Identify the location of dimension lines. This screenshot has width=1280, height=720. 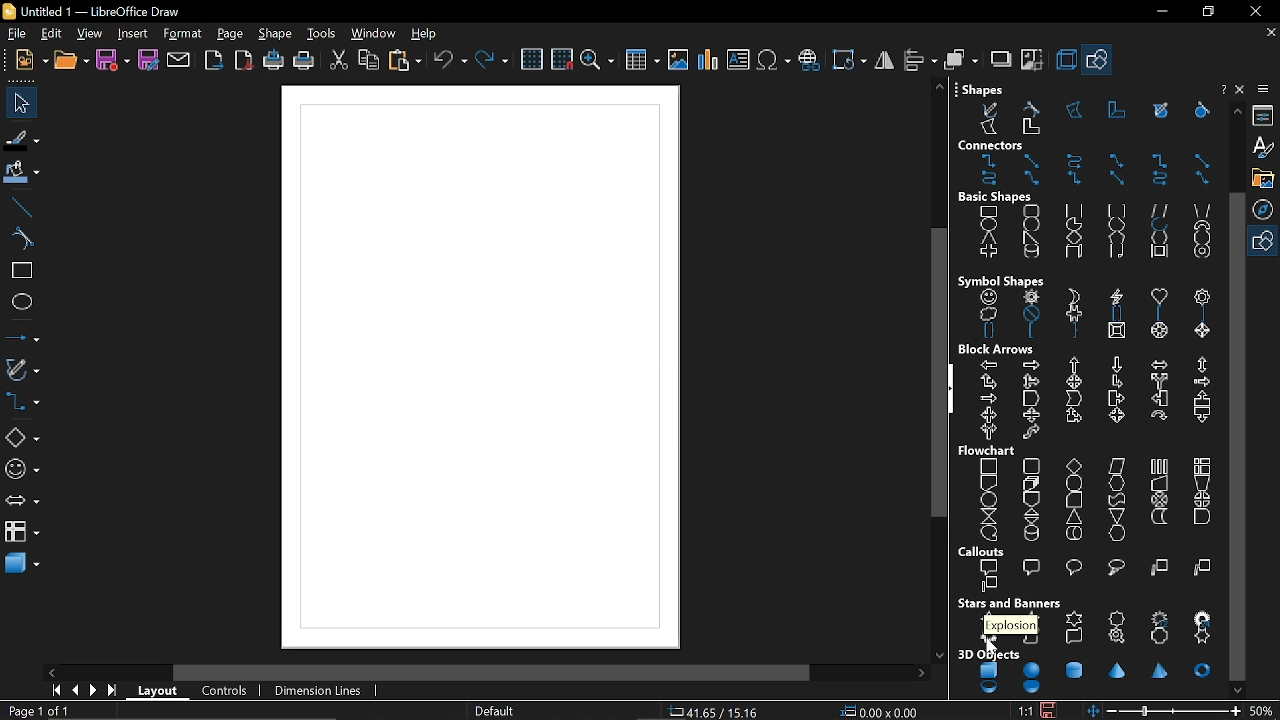
(322, 690).